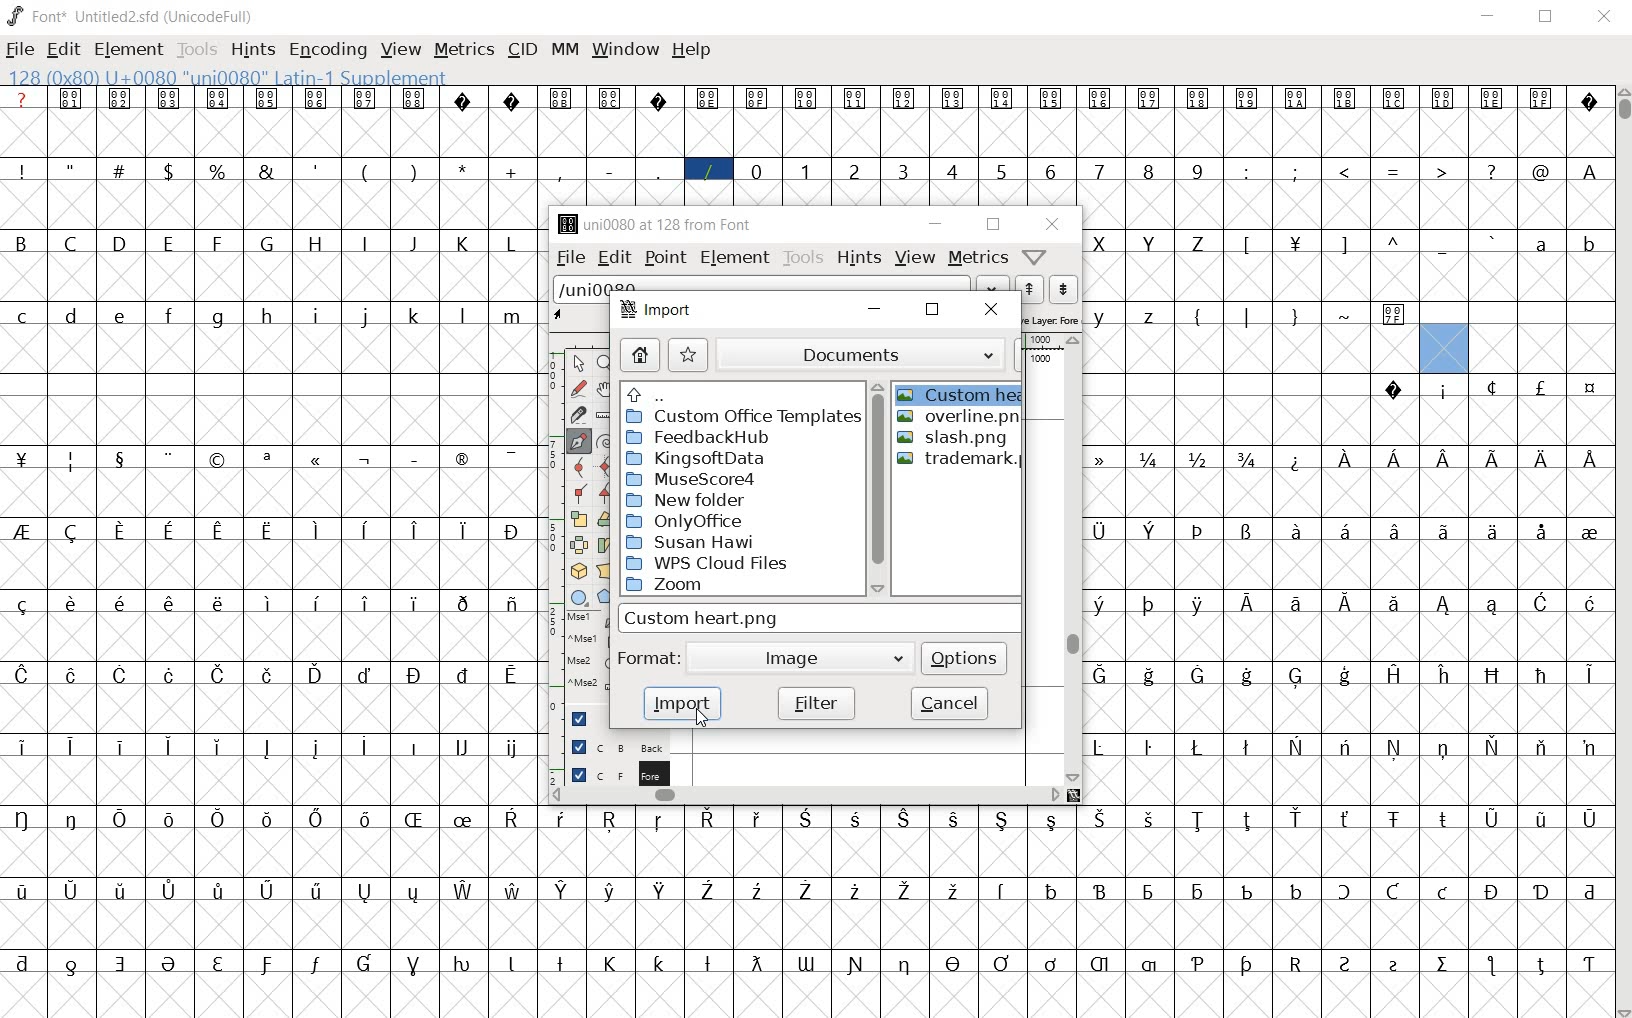  Describe the element at coordinates (561, 99) in the screenshot. I see `glyph` at that location.